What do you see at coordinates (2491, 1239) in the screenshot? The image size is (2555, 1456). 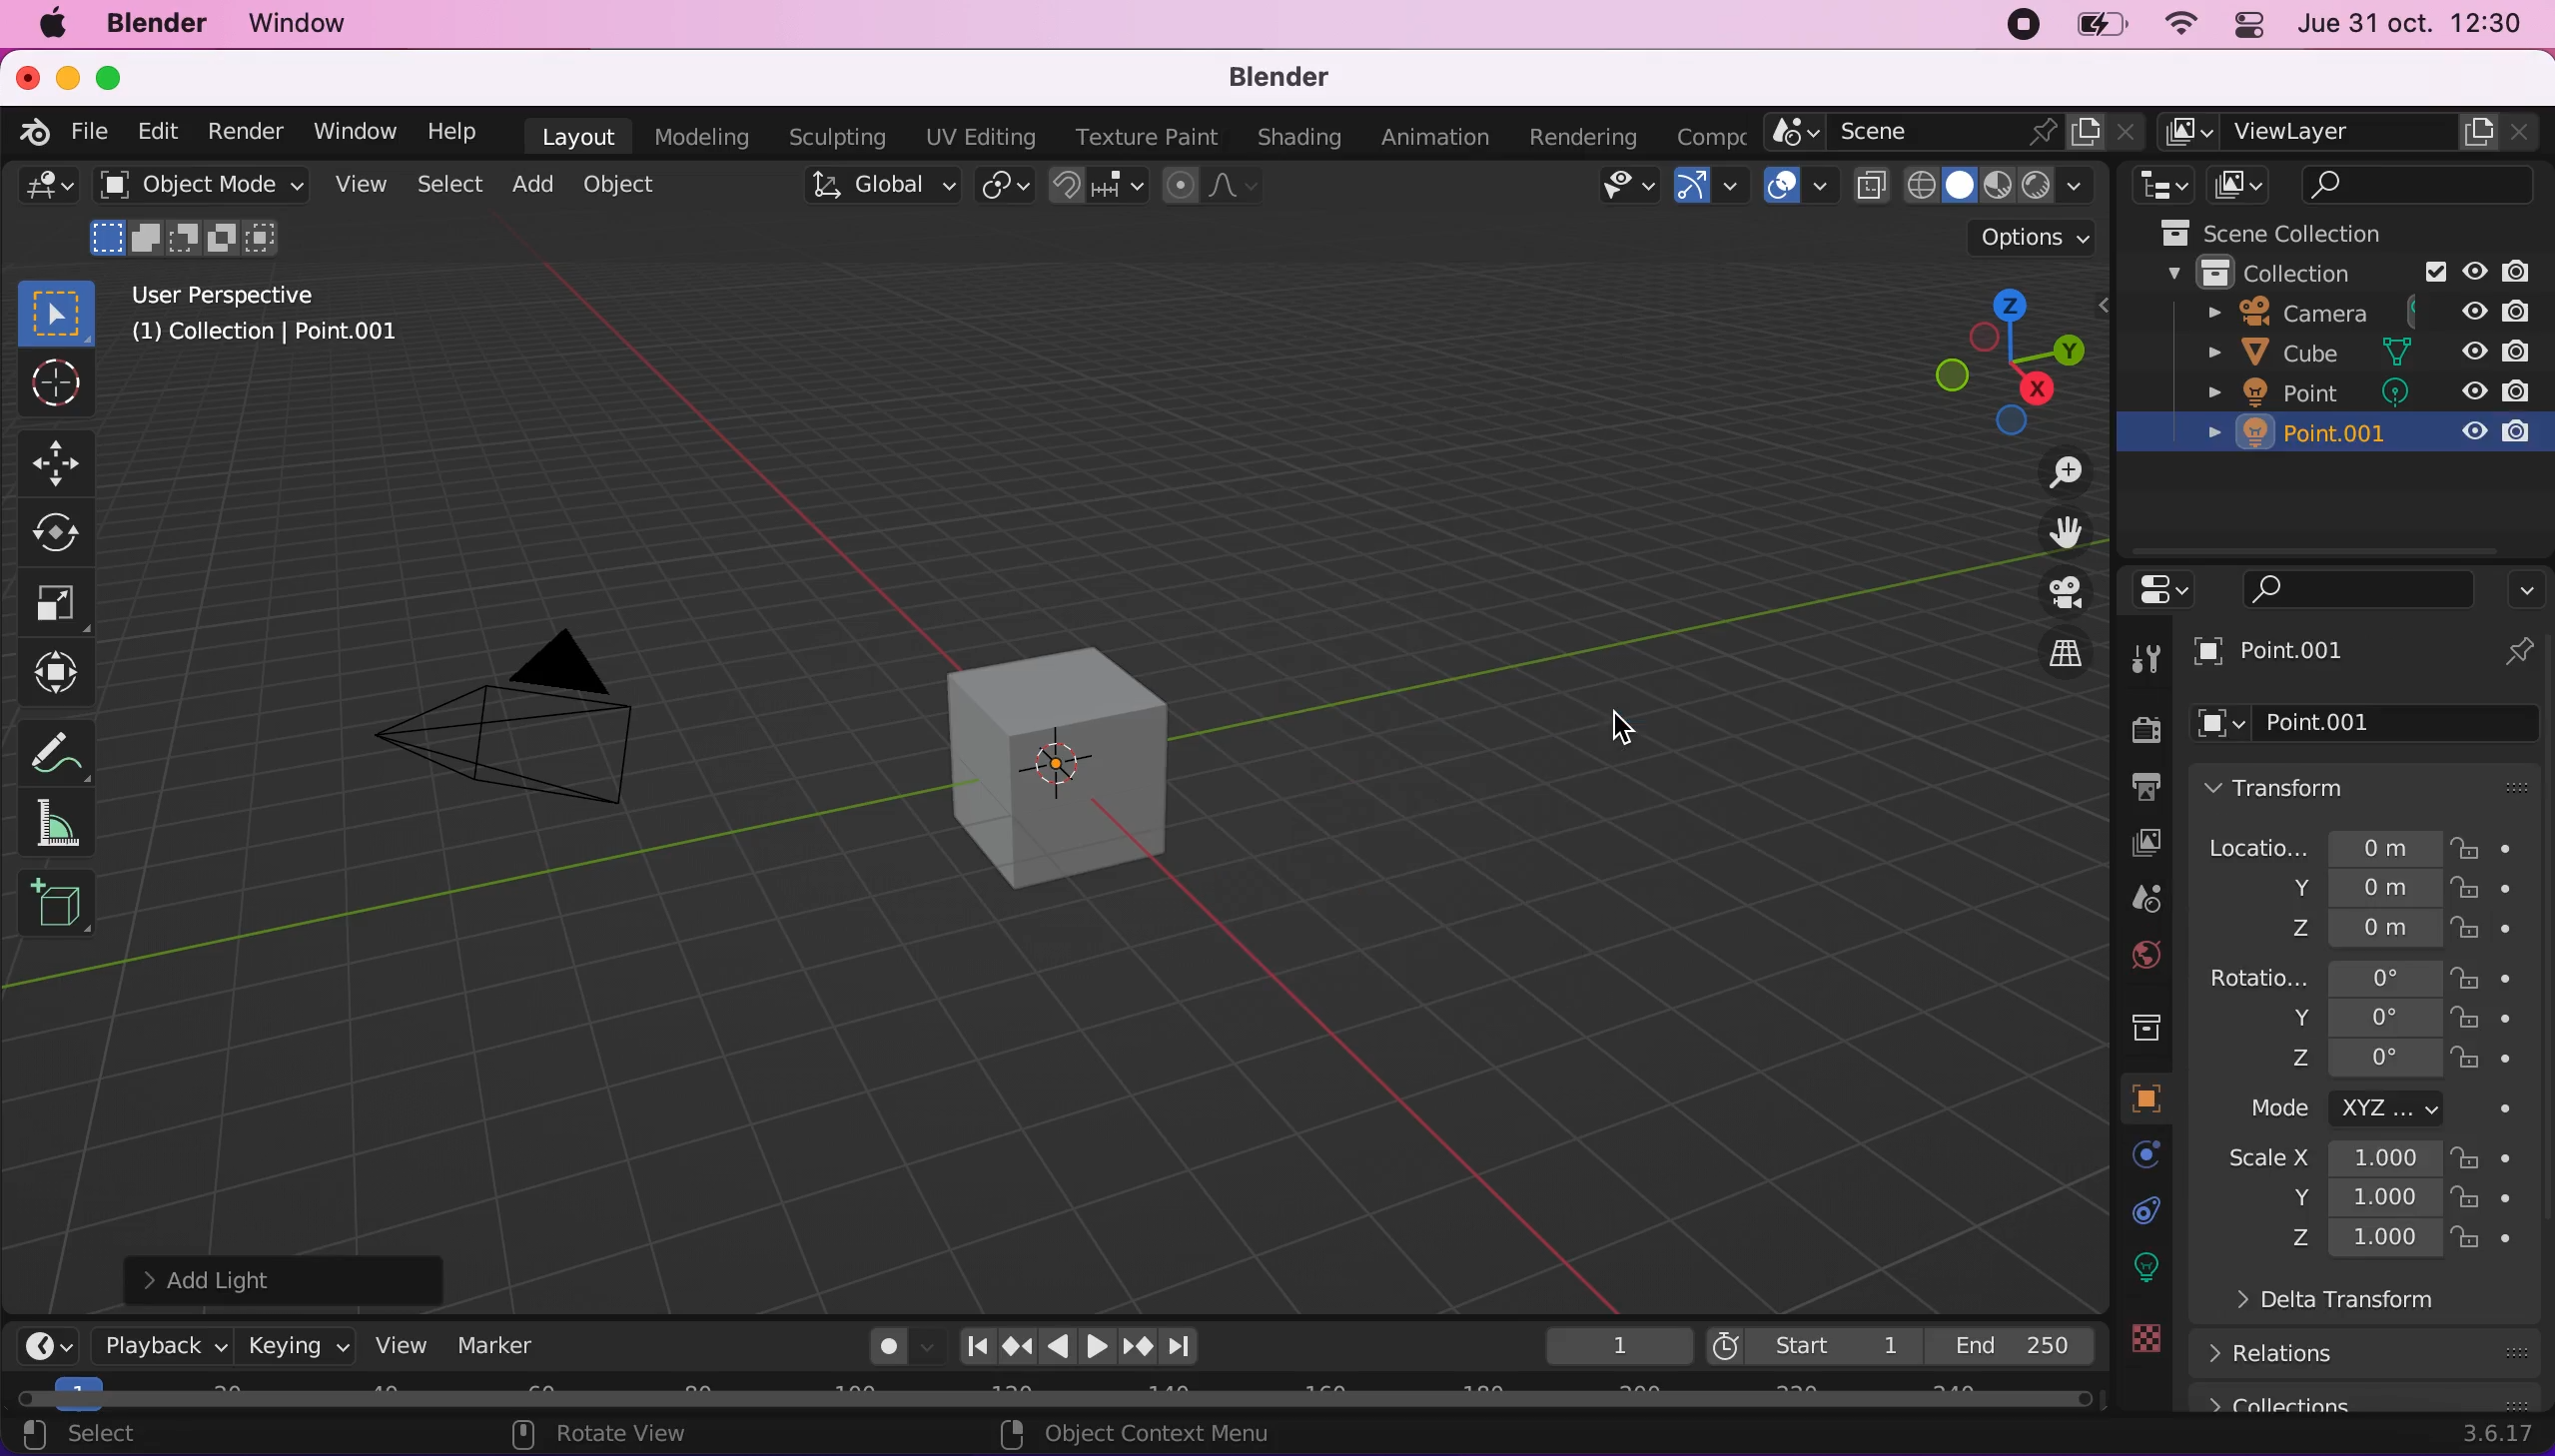 I see `lock` at bounding box center [2491, 1239].